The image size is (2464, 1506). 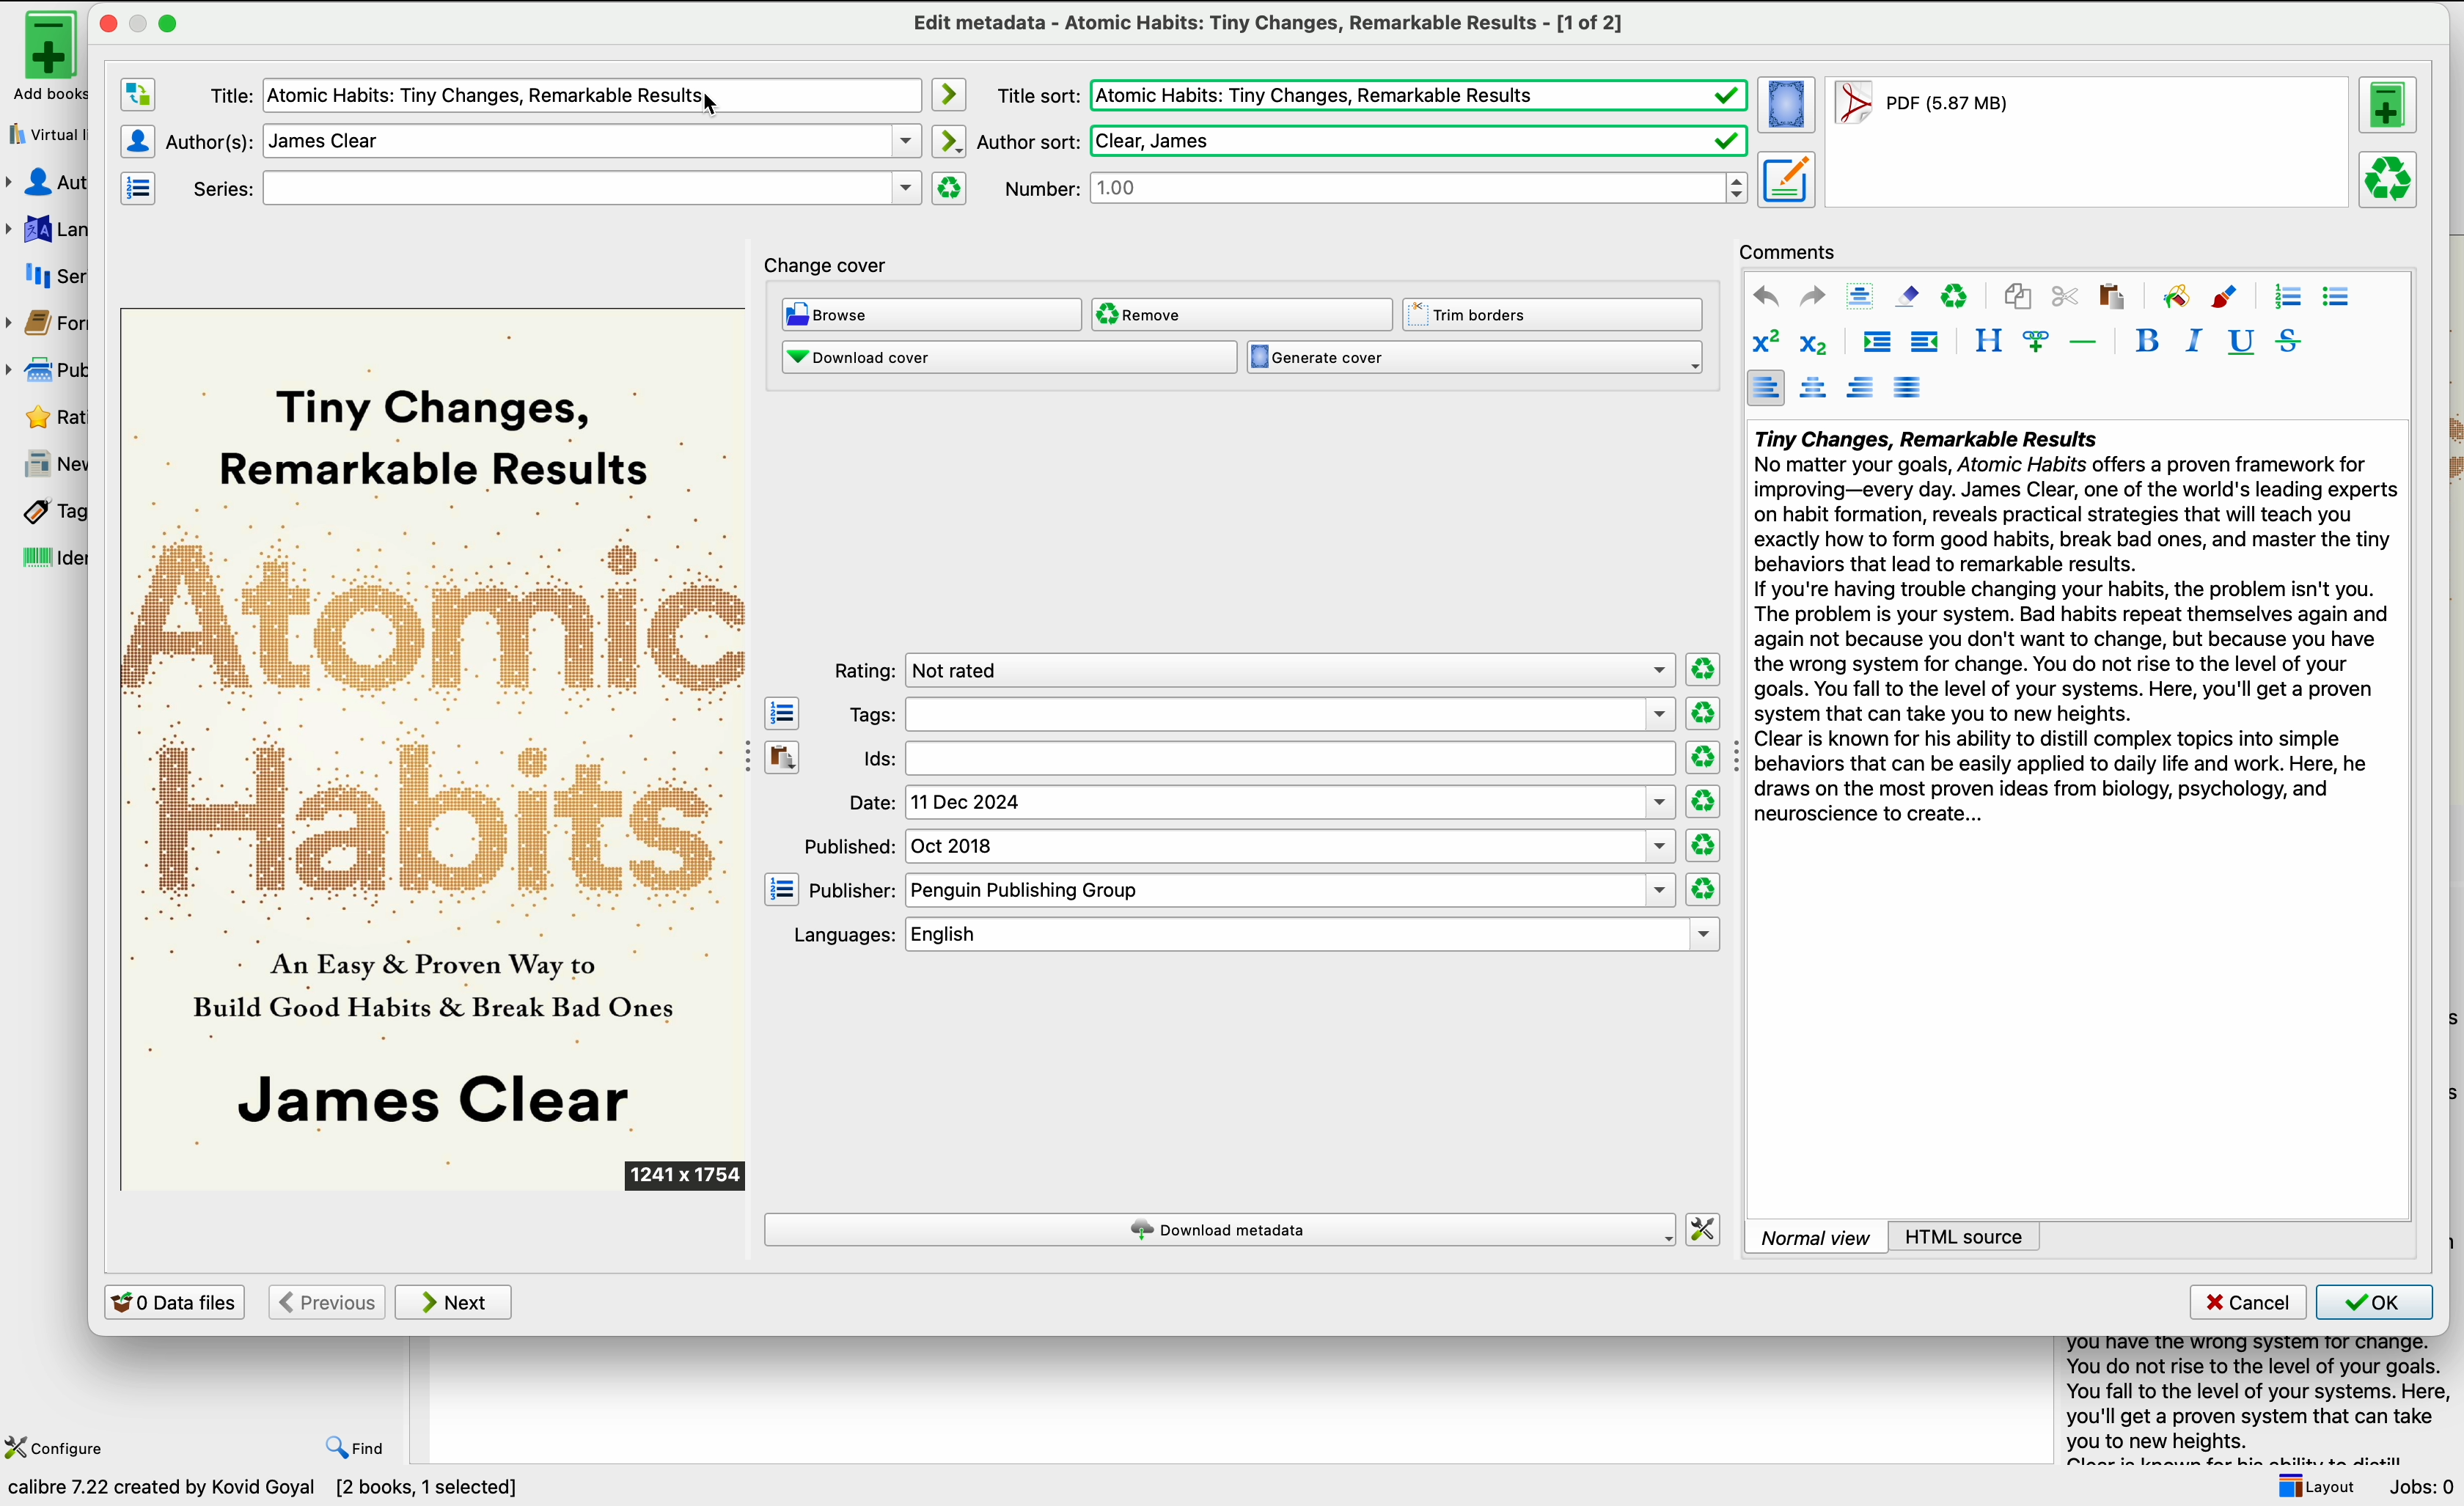 What do you see at coordinates (2245, 1303) in the screenshot?
I see `cancel button` at bounding box center [2245, 1303].